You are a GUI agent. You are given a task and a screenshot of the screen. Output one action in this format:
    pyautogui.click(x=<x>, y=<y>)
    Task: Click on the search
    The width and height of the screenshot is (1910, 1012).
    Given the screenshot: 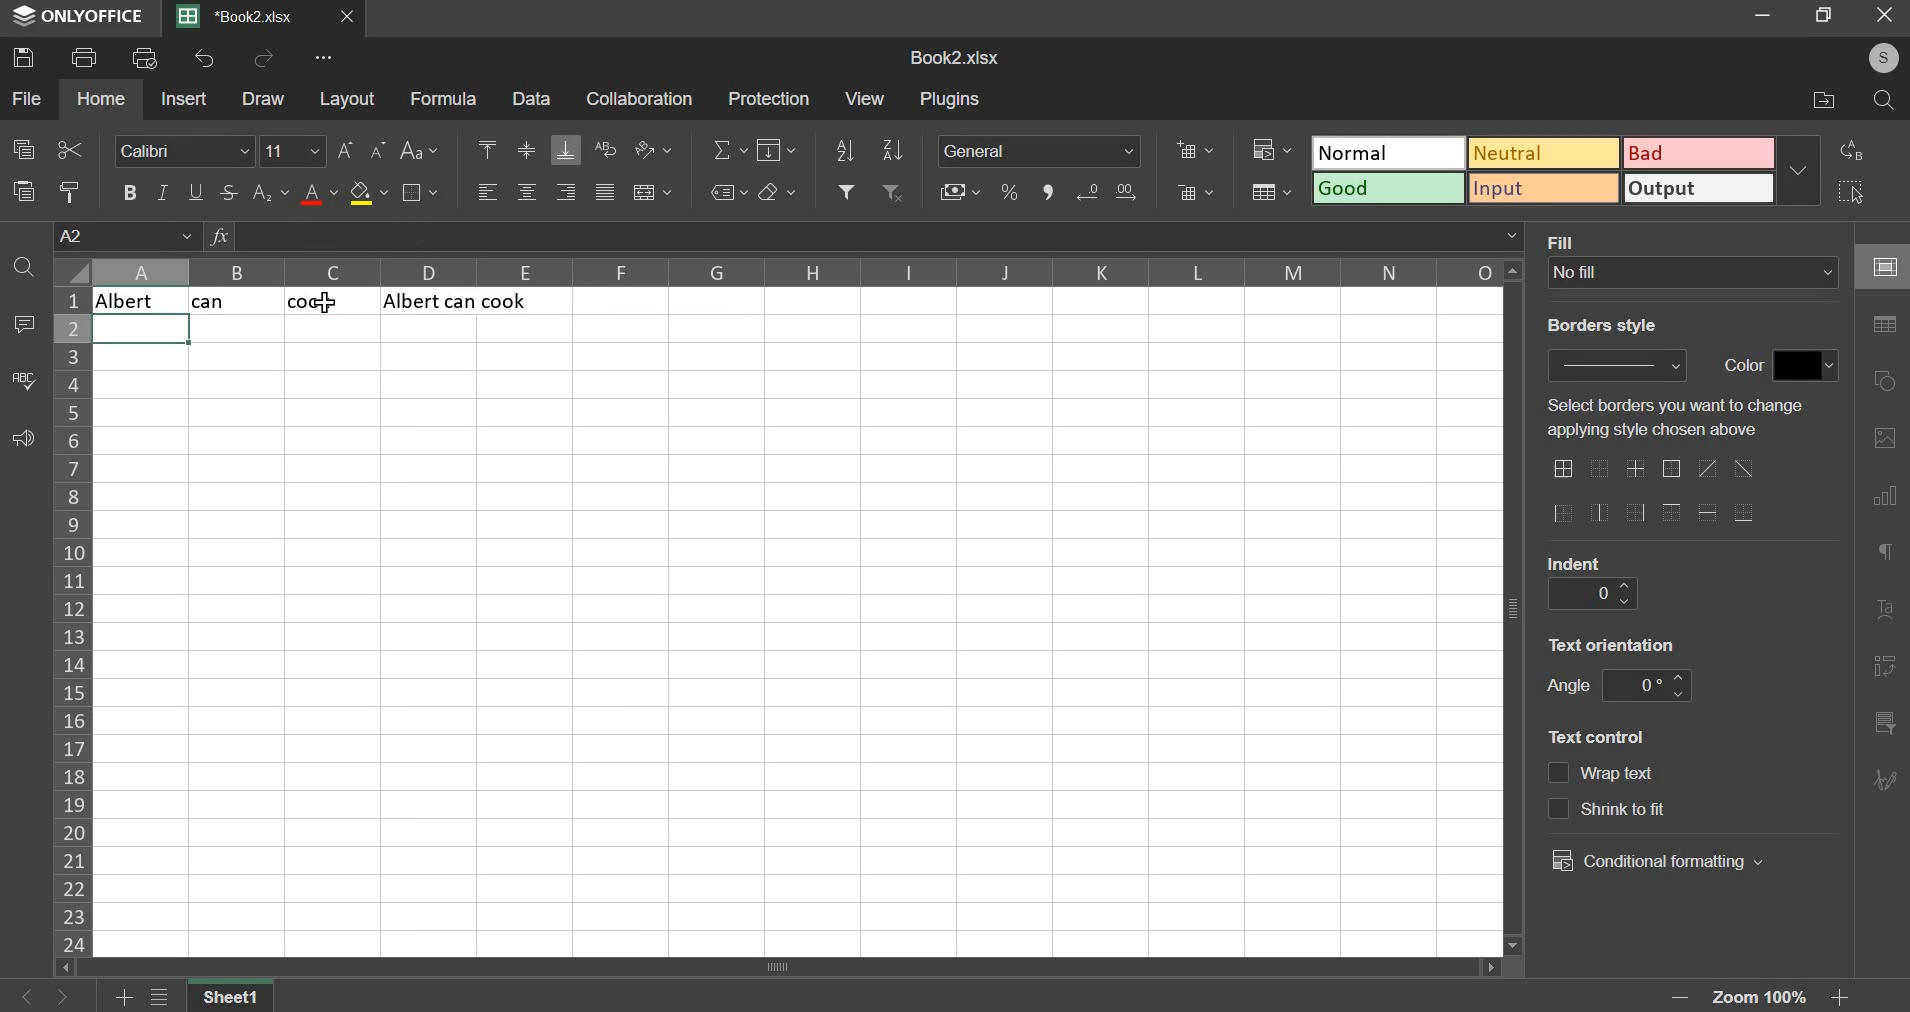 What is the action you would take?
    pyautogui.click(x=1887, y=100)
    